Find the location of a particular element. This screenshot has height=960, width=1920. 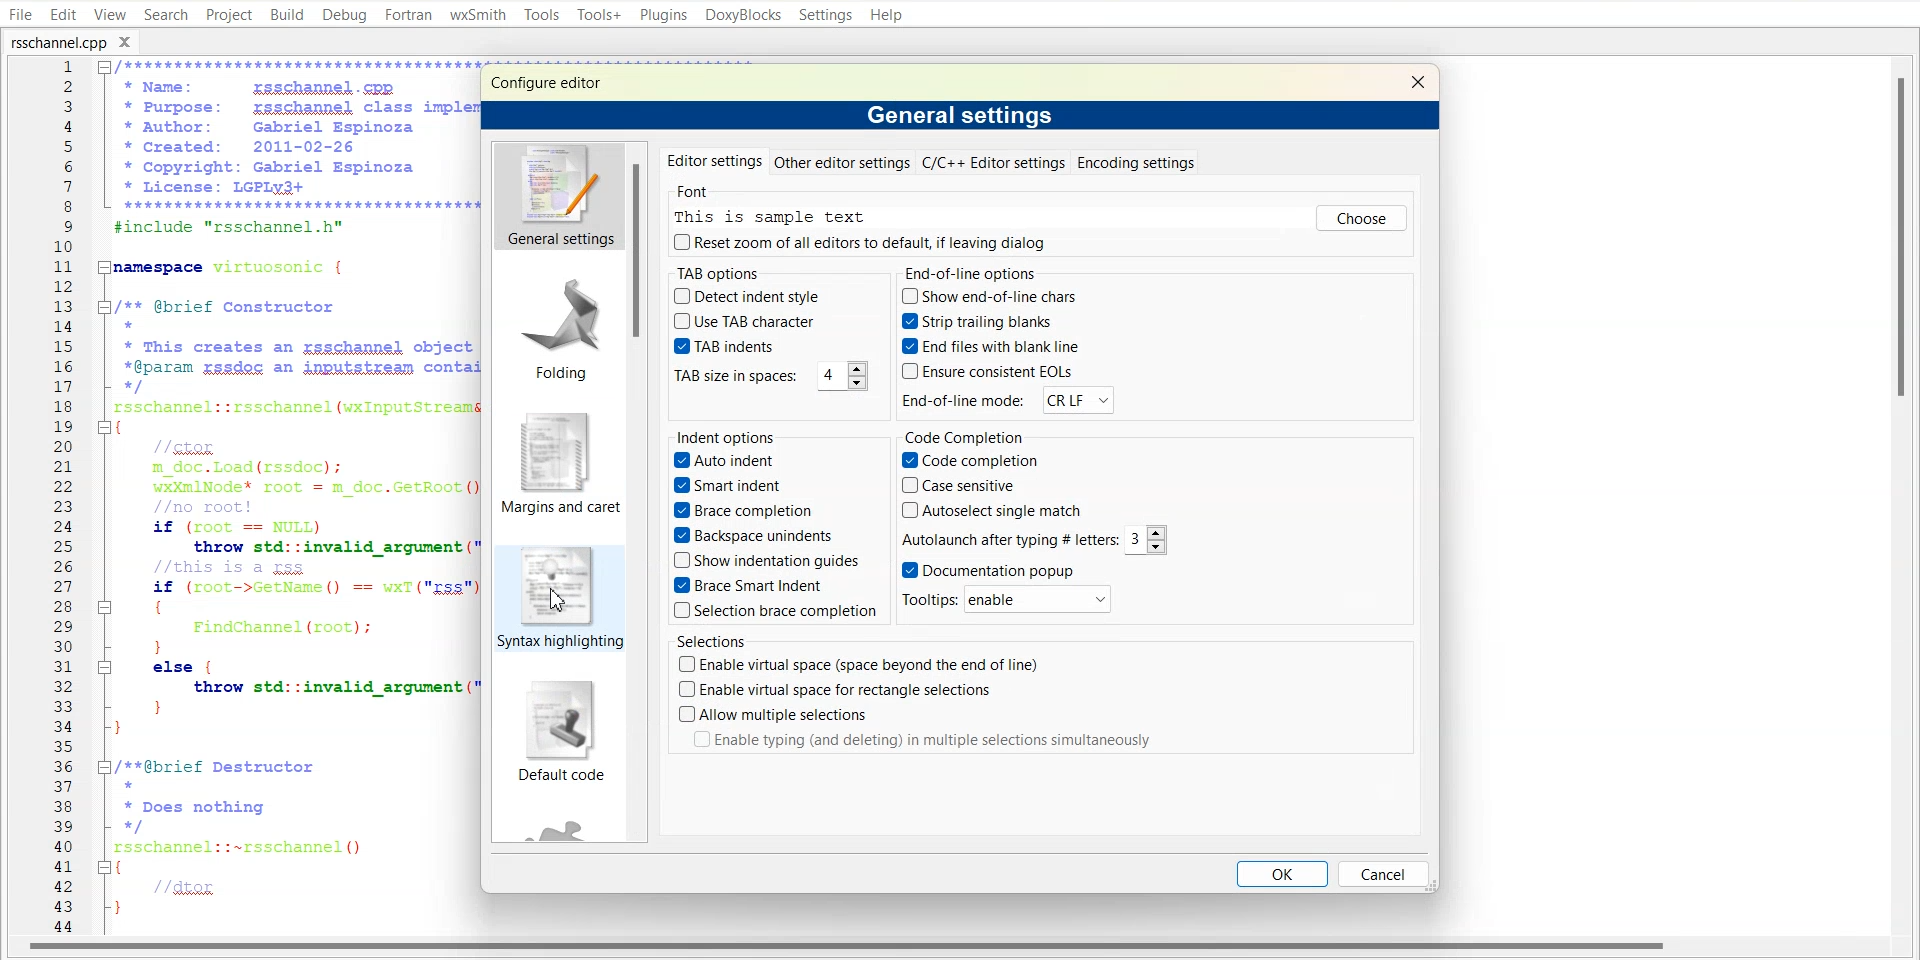

Reset zoom of all editor to default, if leaving dialog is located at coordinates (863, 245).